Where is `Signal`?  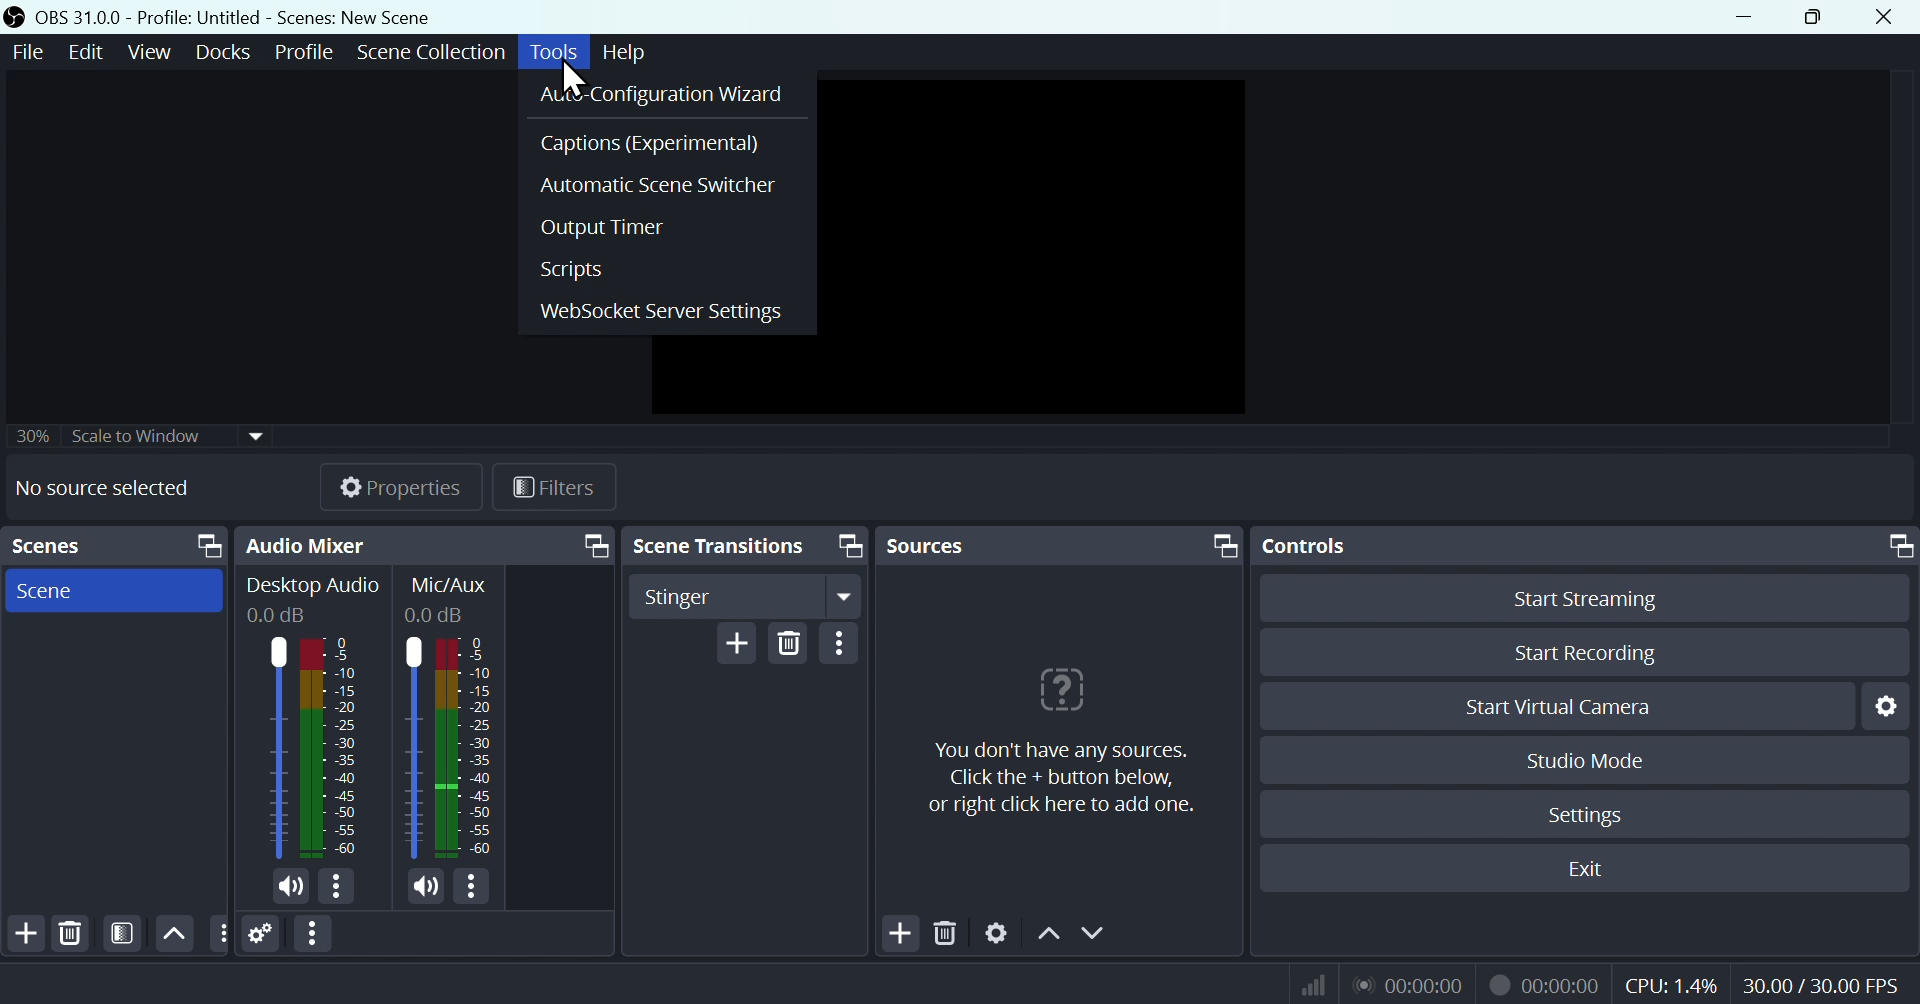 Signal is located at coordinates (1306, 984).